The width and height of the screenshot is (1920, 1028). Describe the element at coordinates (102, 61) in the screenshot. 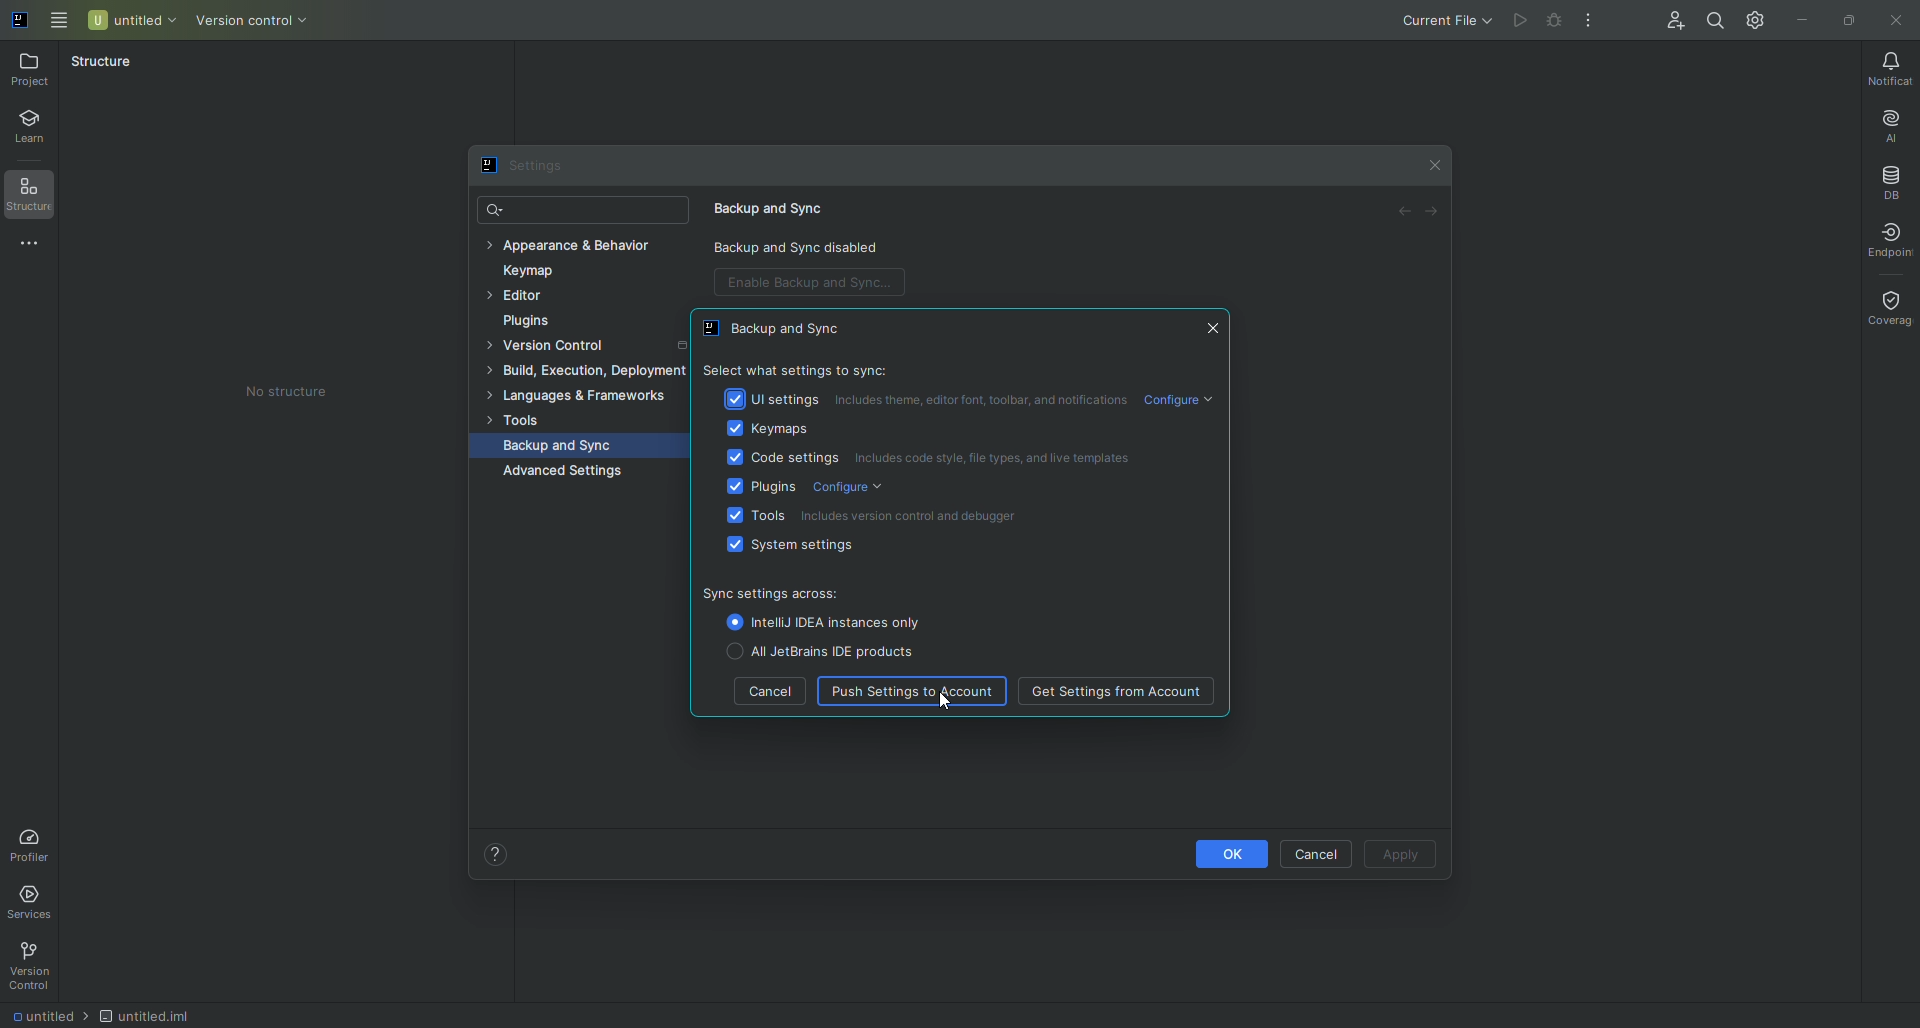

I see `Structure` at that location.